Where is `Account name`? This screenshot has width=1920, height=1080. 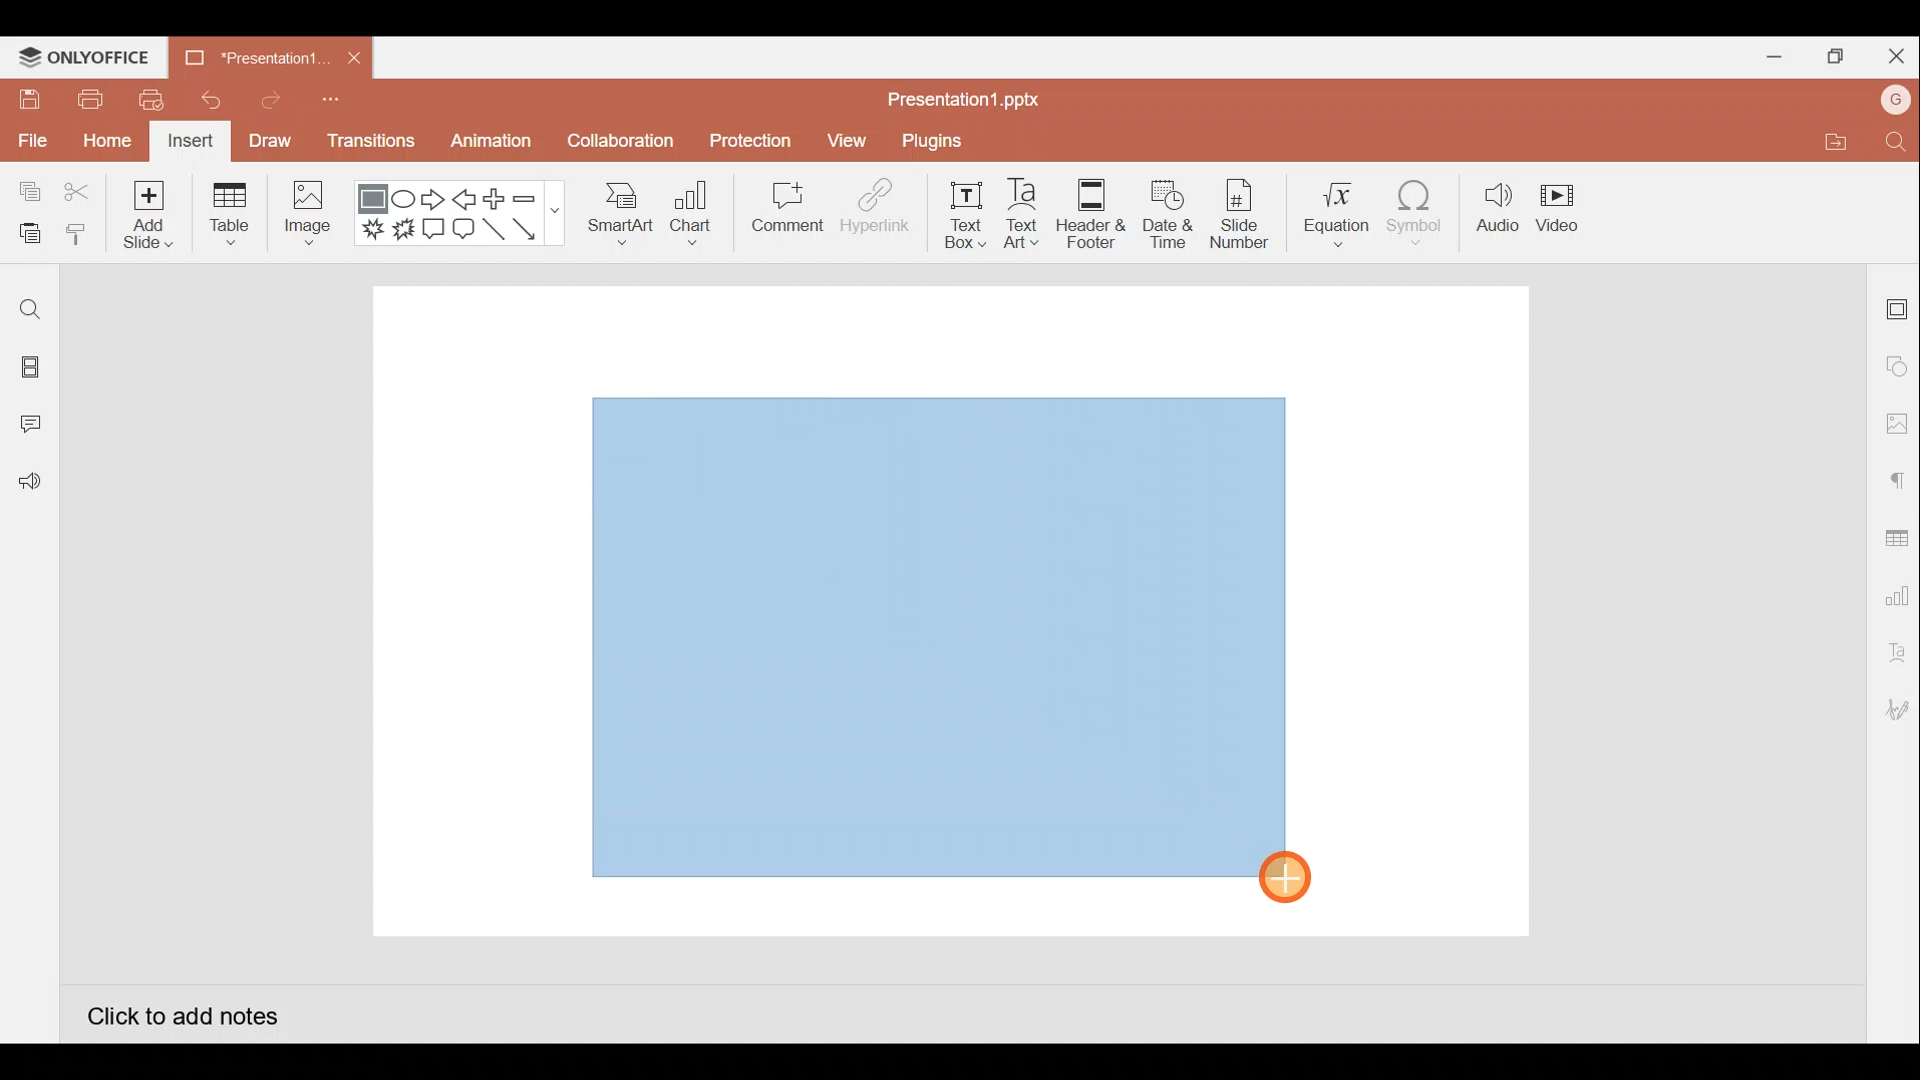
Account name is located at coordinates (1896, 100).